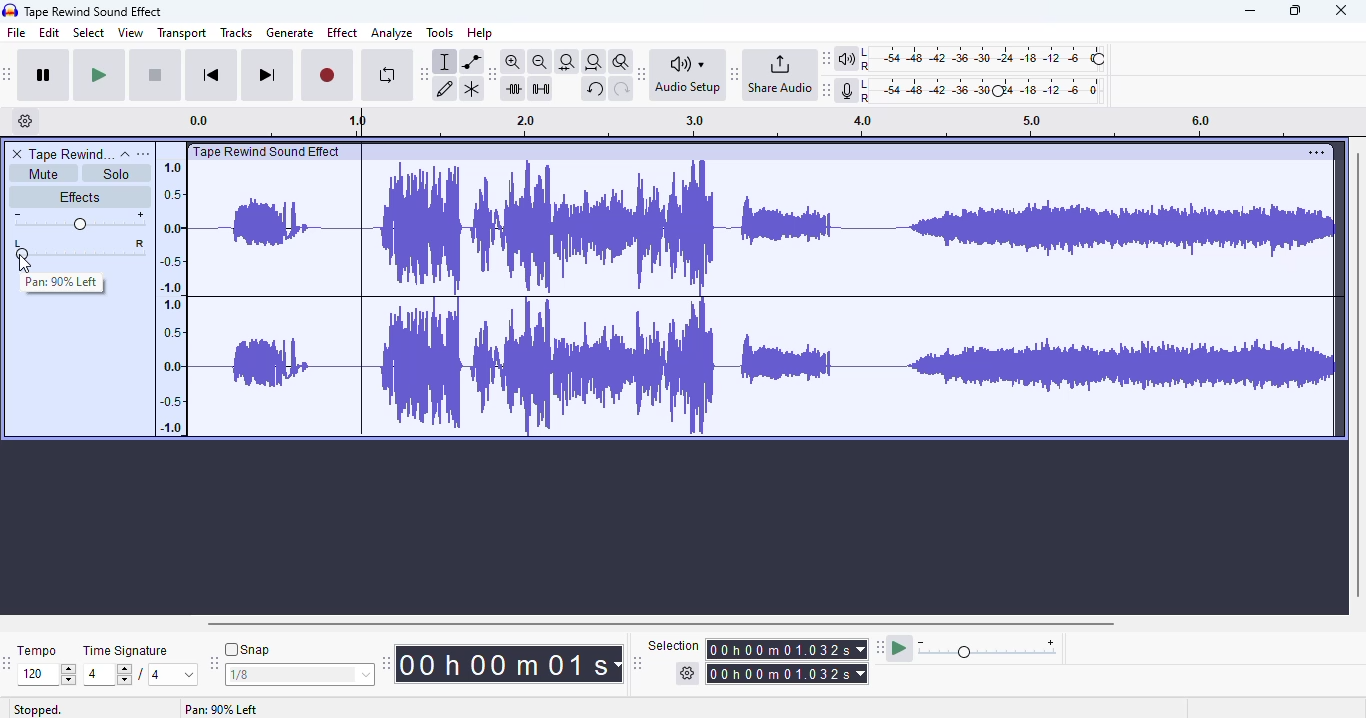  I want to click on audacity time toolbar, so click(386, 663).